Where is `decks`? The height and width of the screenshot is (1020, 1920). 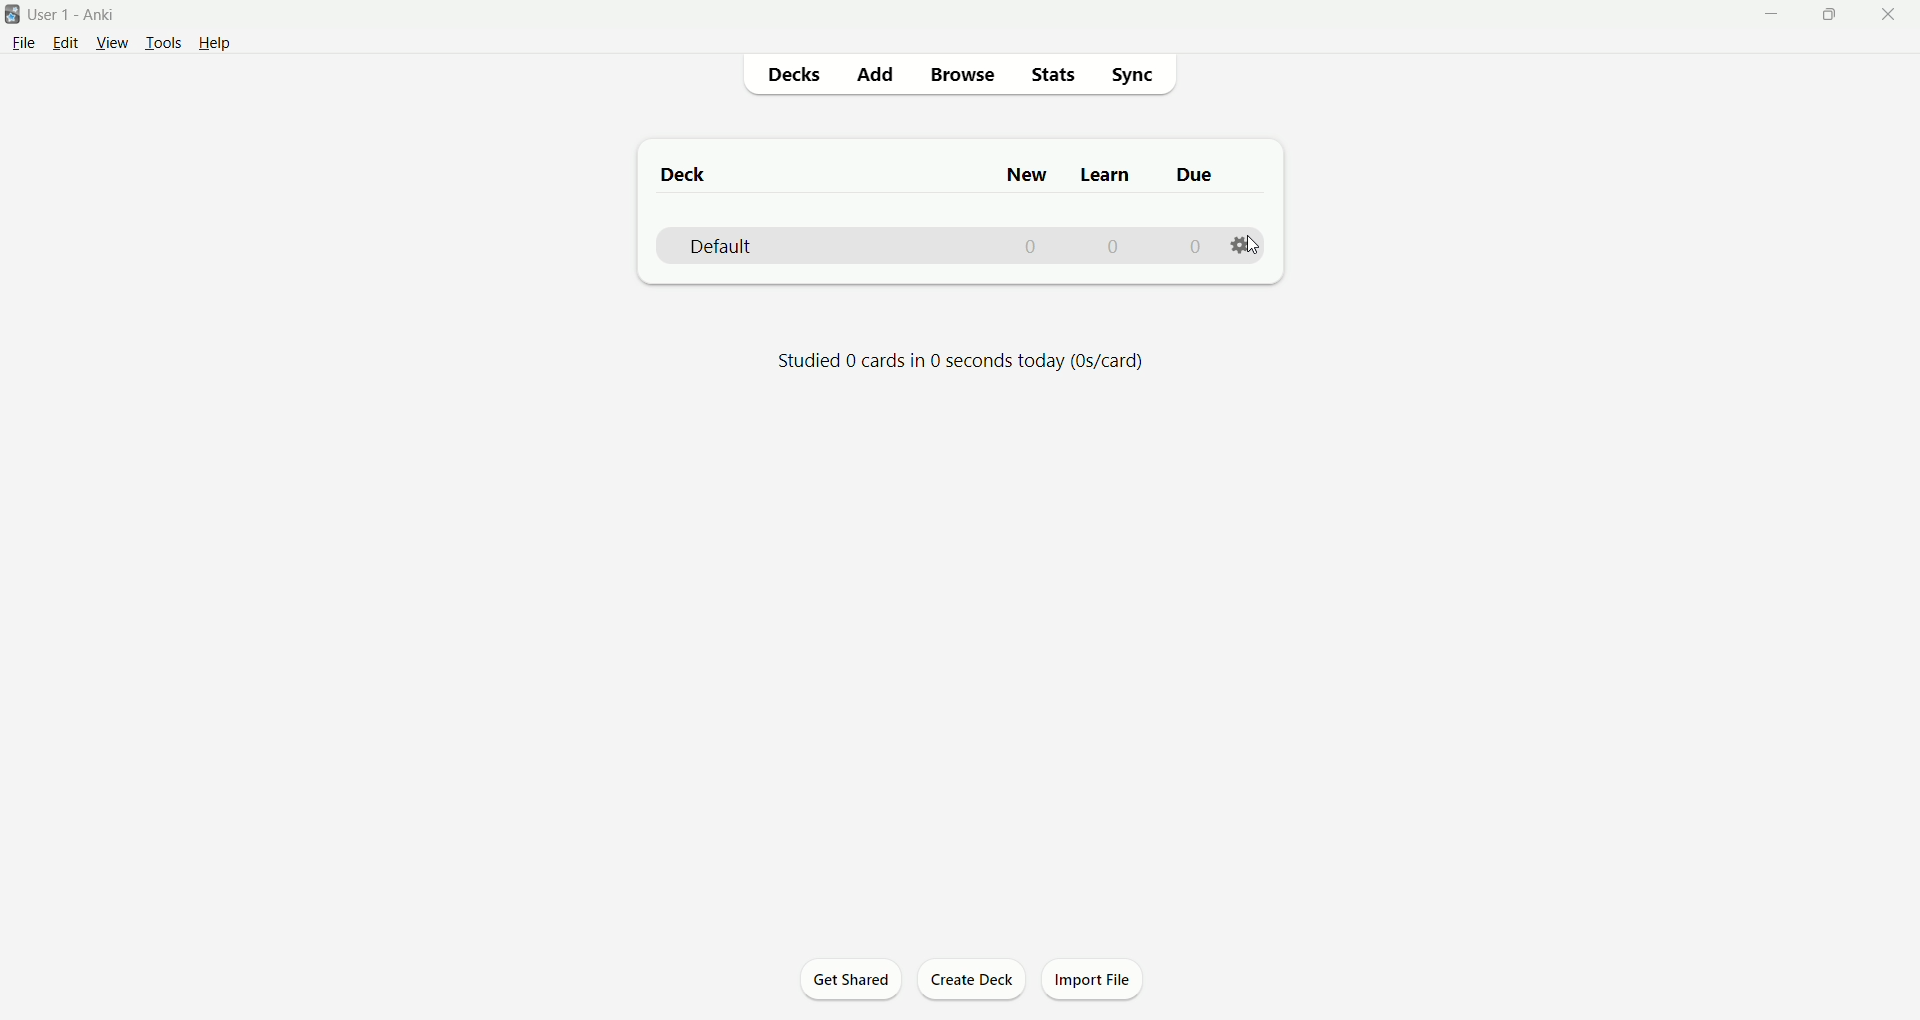 decks is located at coordinates (789, 78).